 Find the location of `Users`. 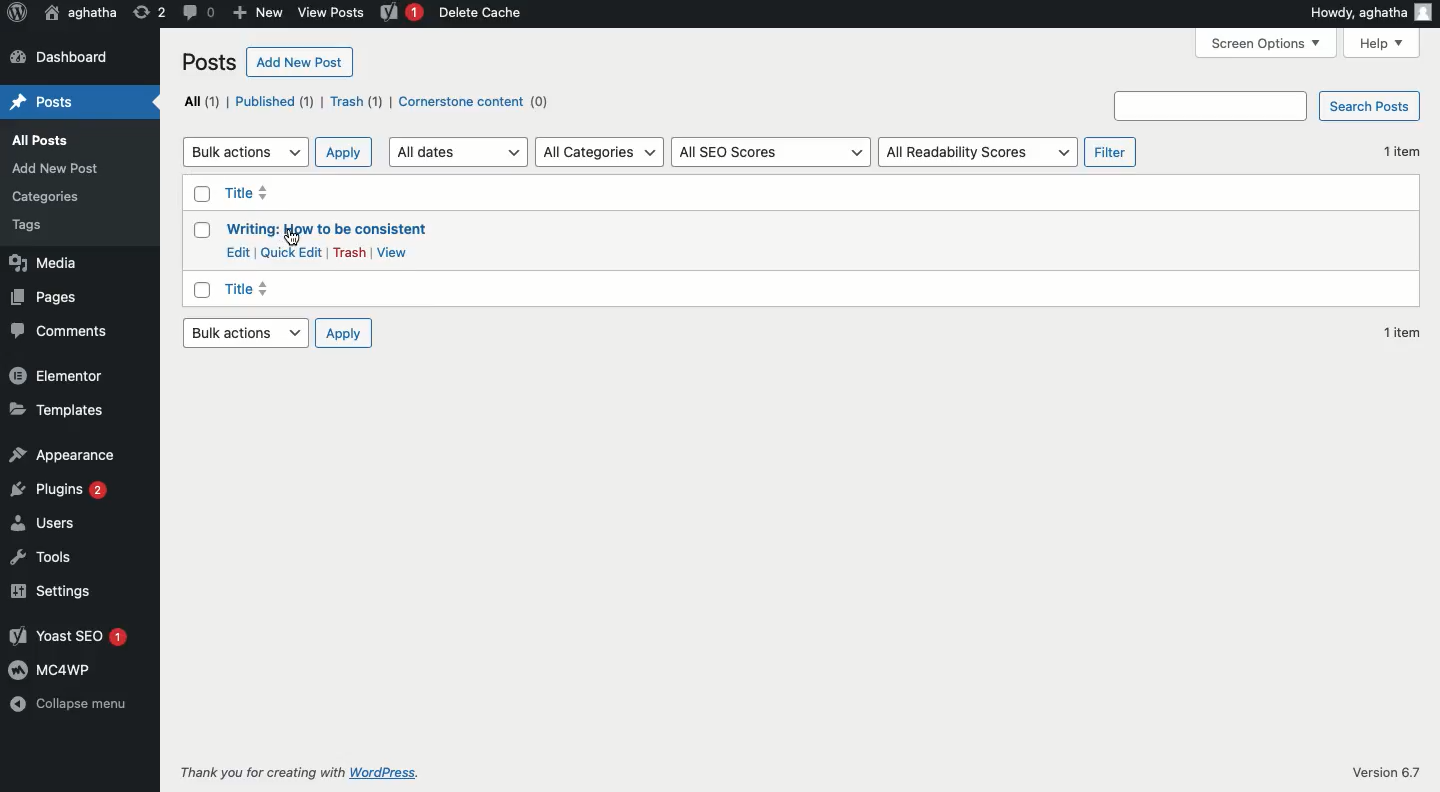

Users is located at coordinates (44, 523).